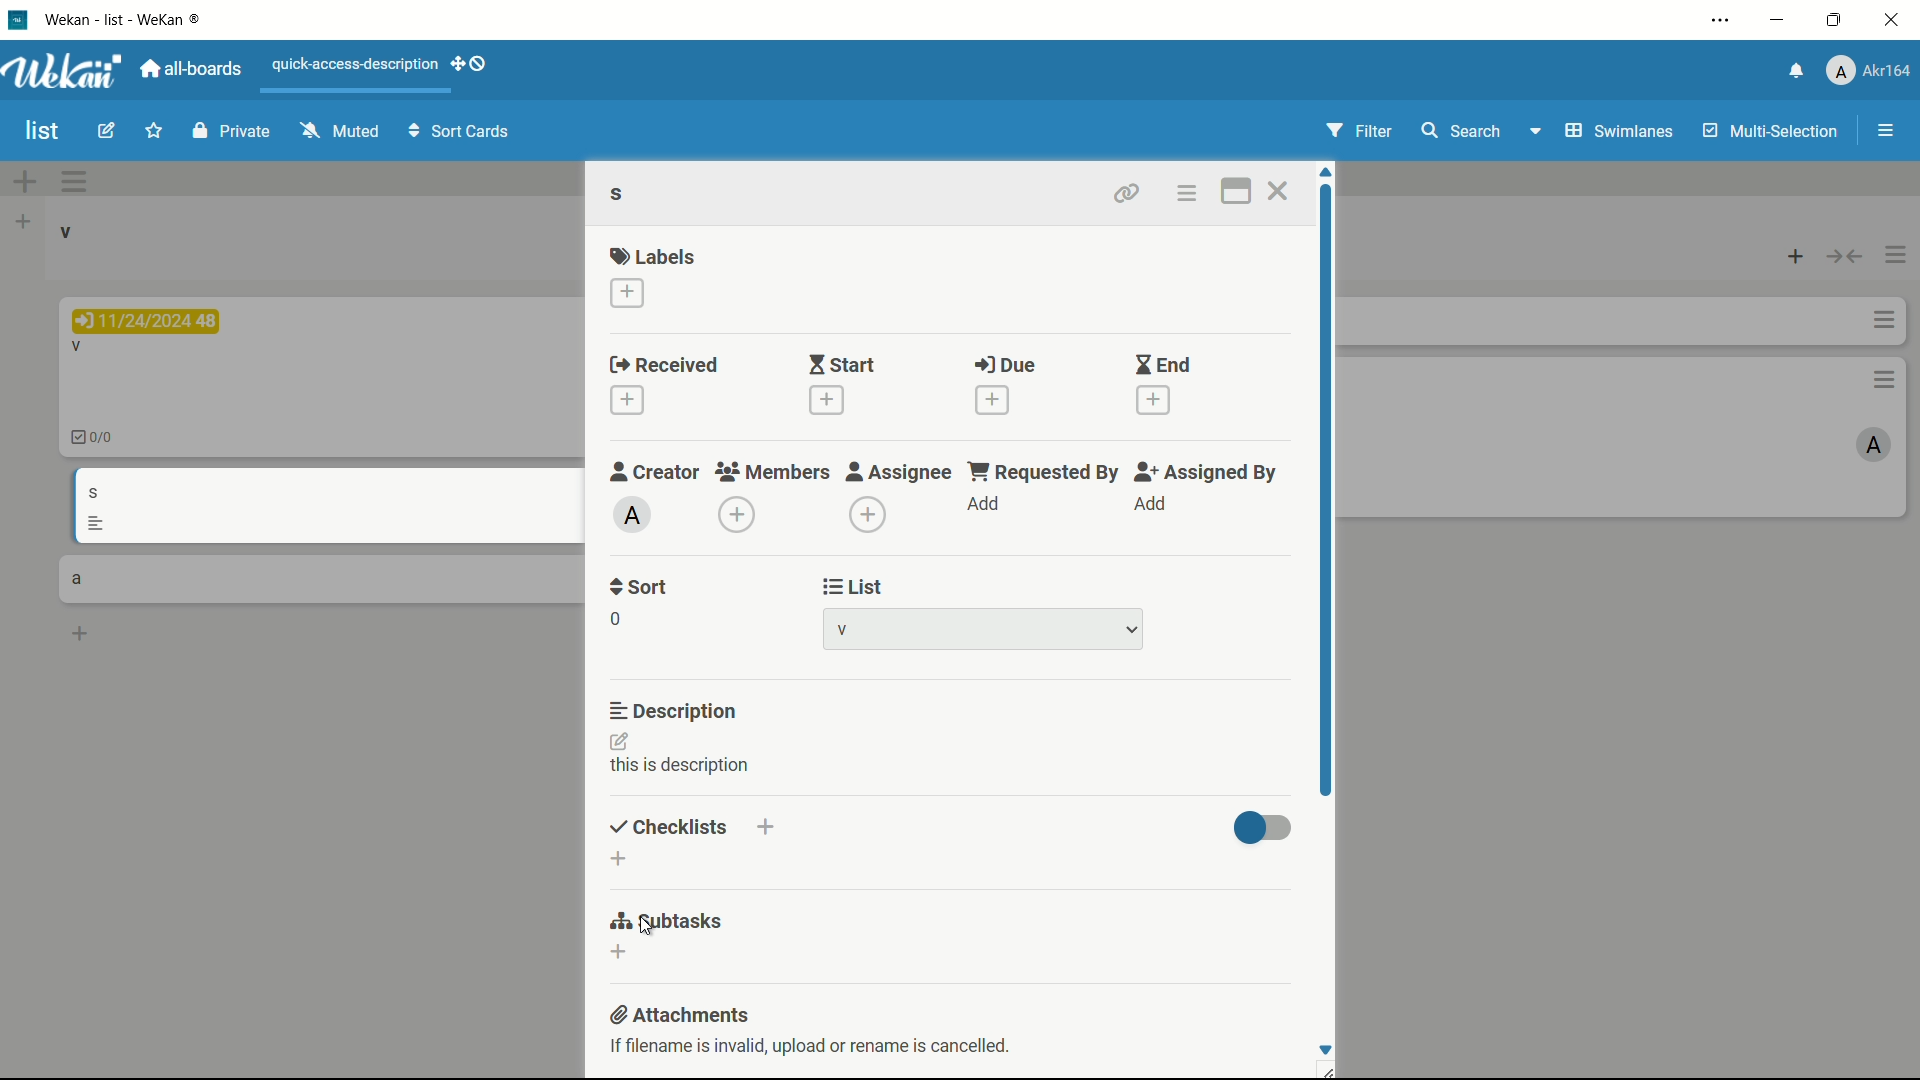 This screenshot has height=1080, width=1920. What do you see at coordinates (1834, 21) in the screenshot?
I see `maximize` at bounding box center [1834, 21].